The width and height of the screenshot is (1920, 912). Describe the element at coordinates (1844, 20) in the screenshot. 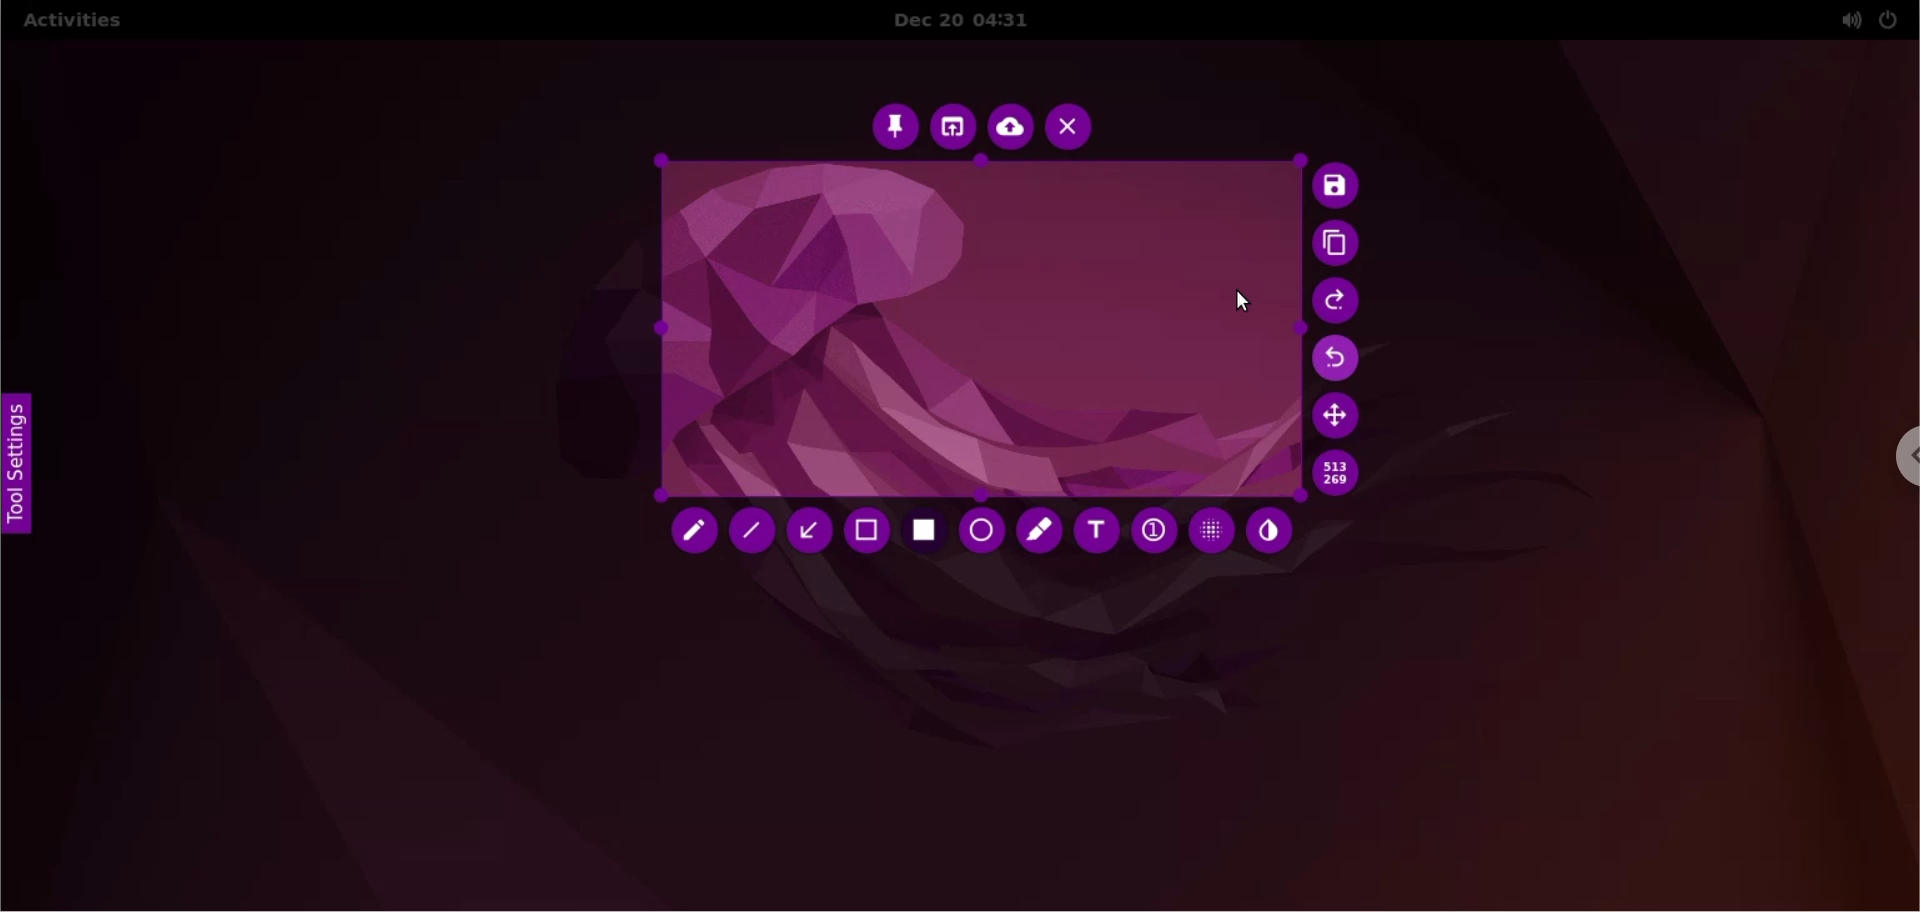

I see `sound setting options` at that location.